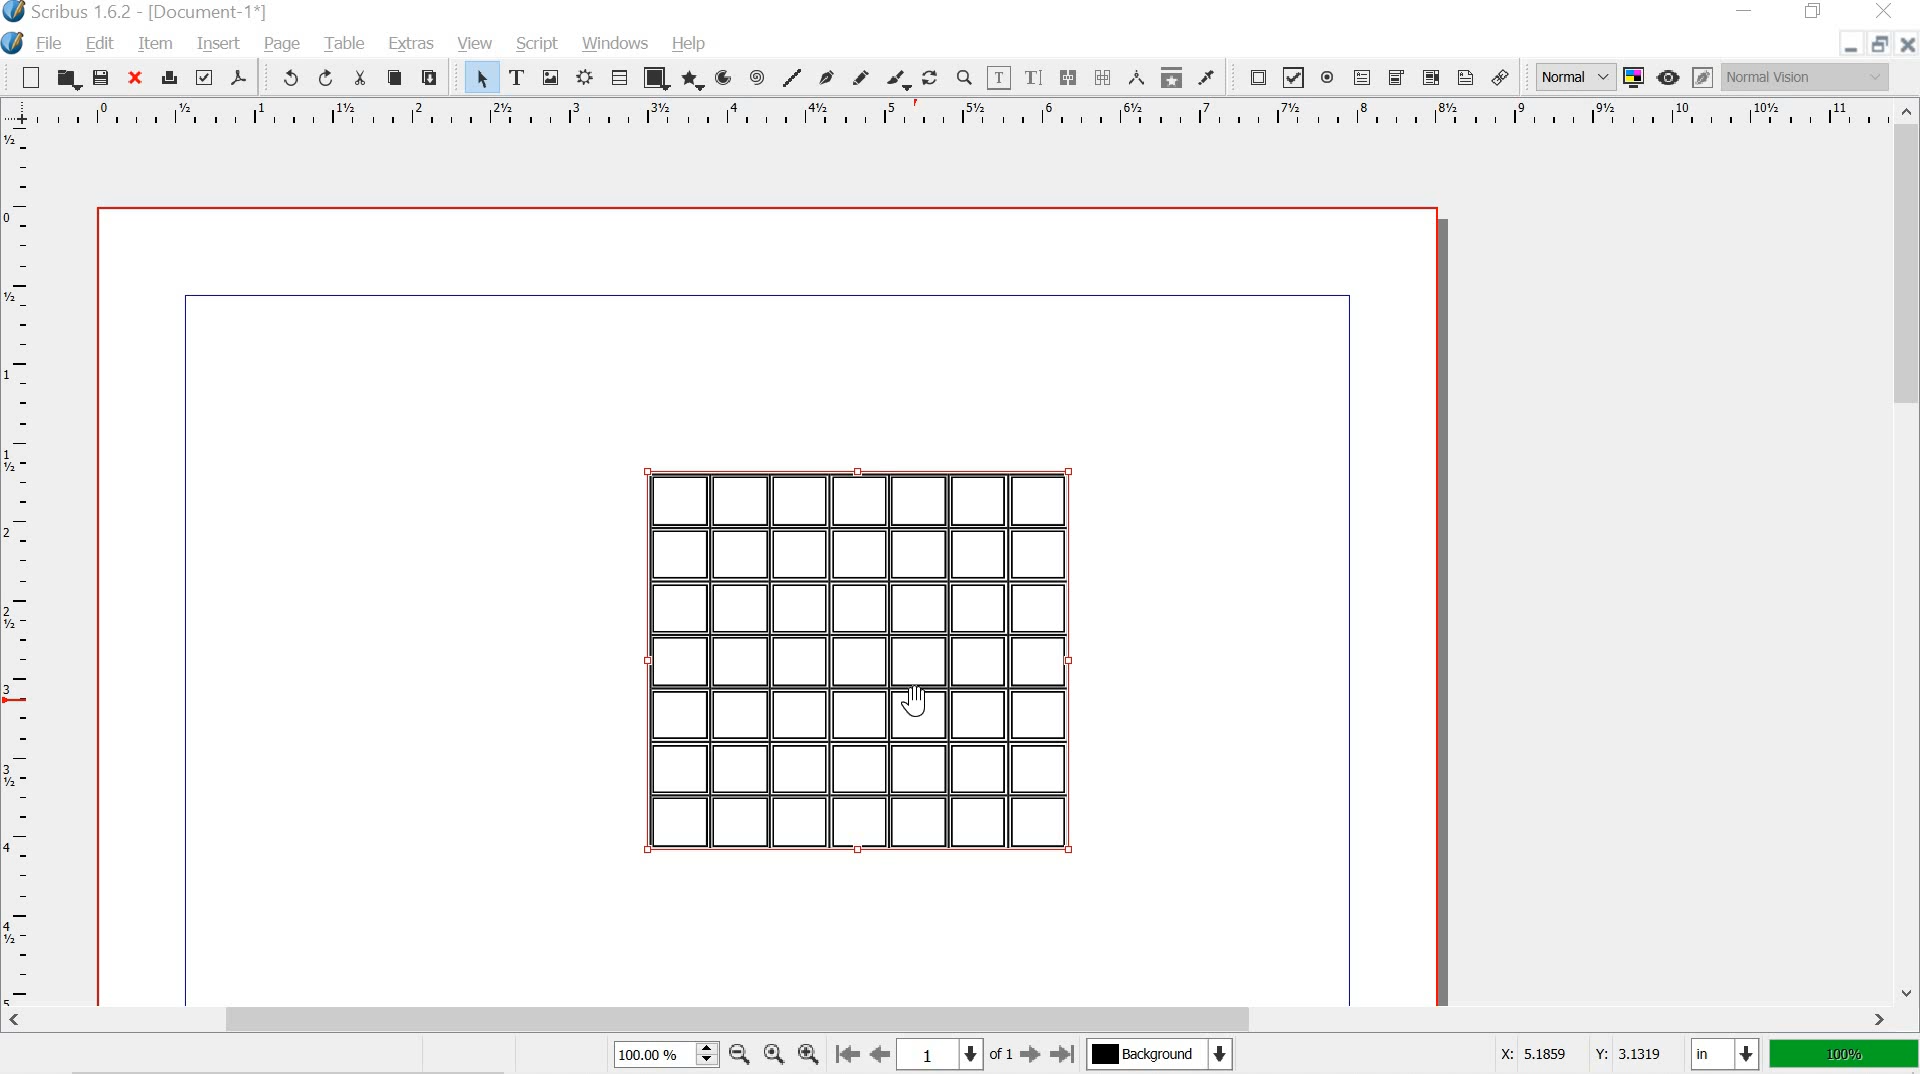  I want to click on file, so click(48, 45).